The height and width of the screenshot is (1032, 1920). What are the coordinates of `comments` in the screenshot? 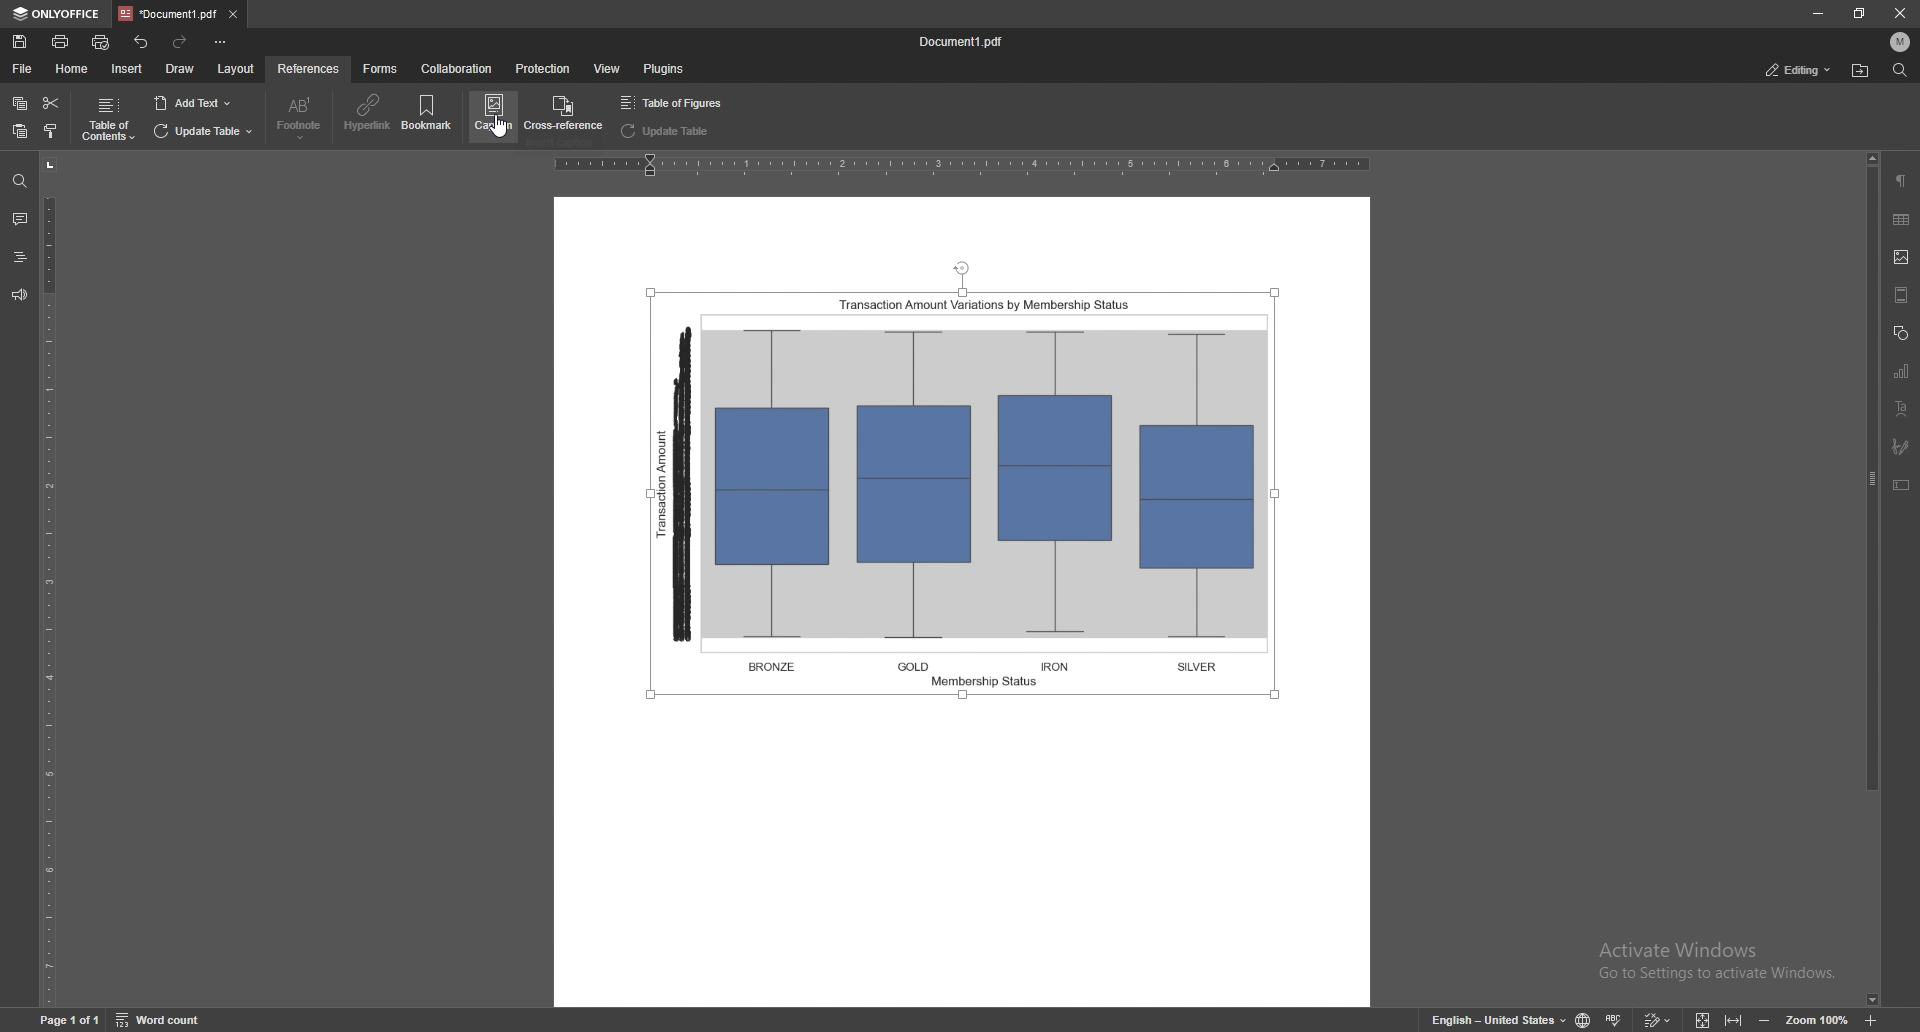 It's located at (18, 217).